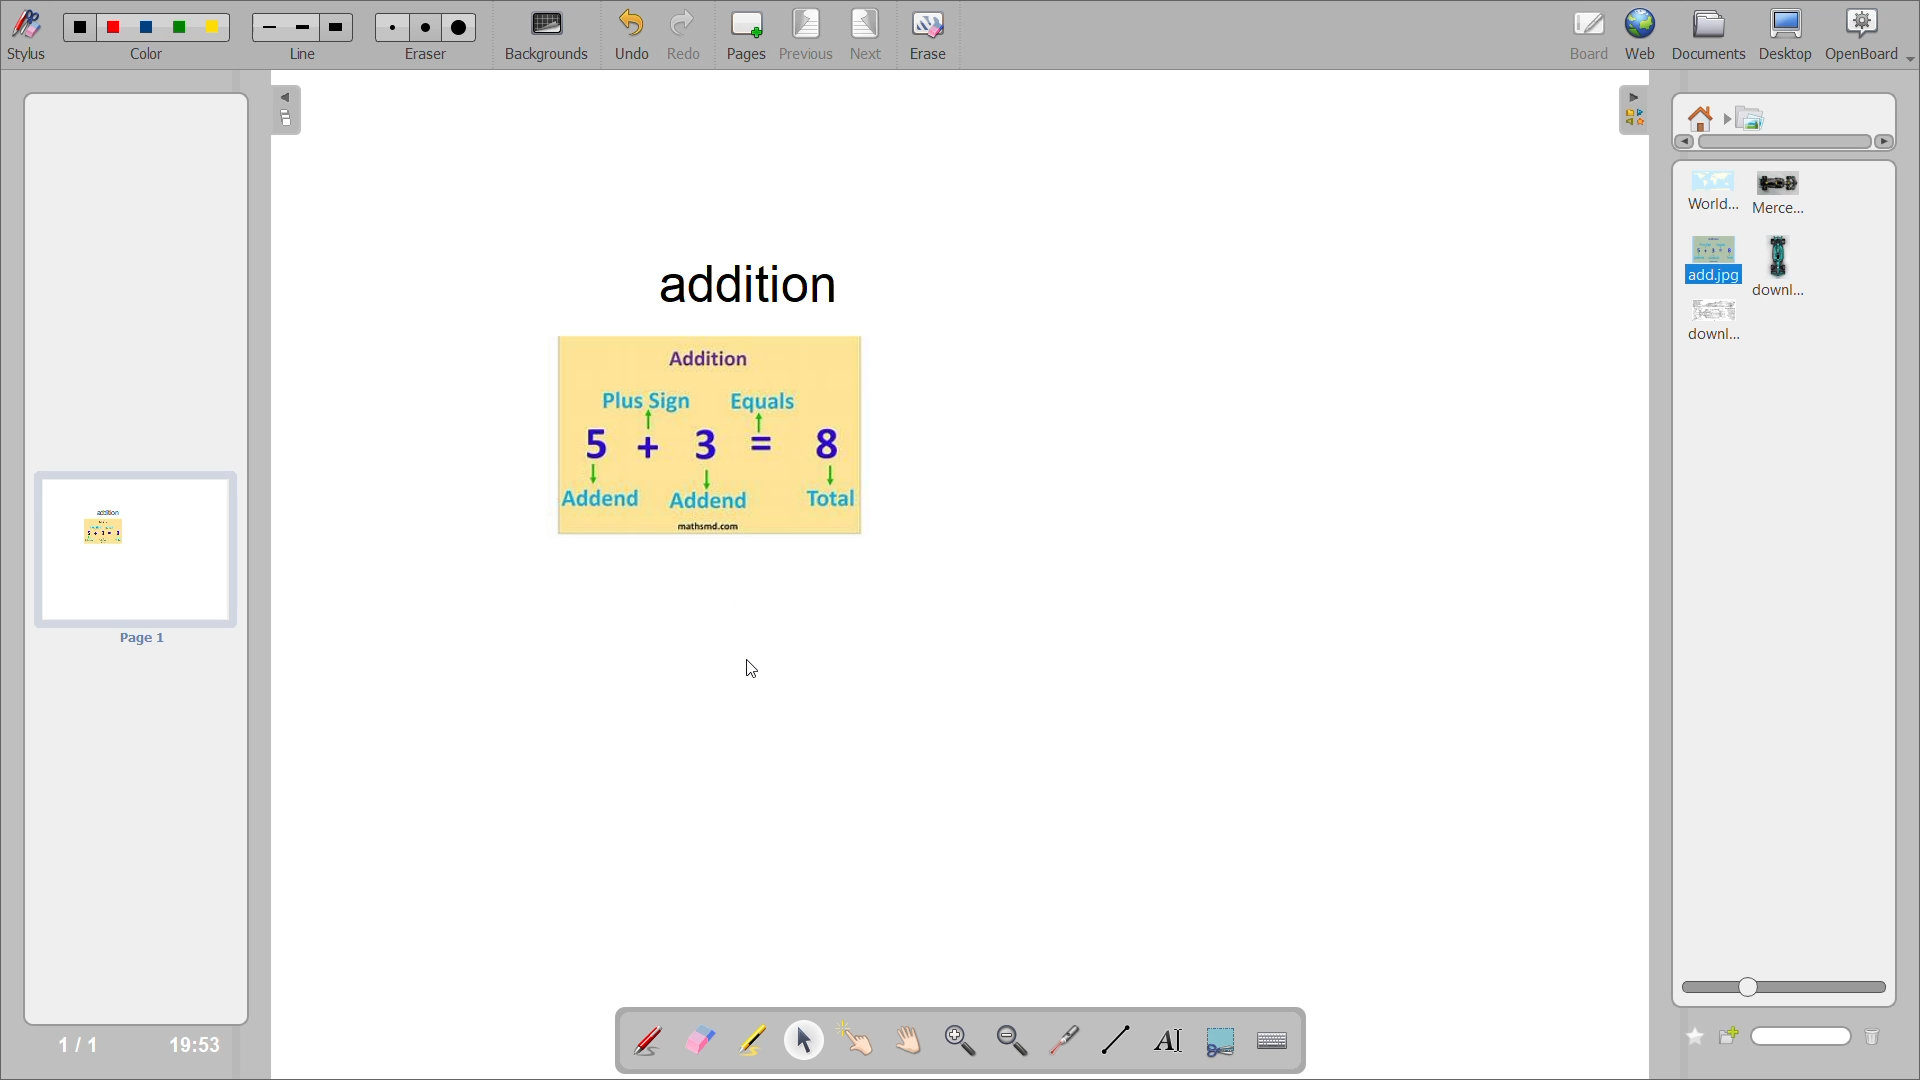 This screenshot has height=1080, width=1920. I want to click on image 1, so click(1714, 192).